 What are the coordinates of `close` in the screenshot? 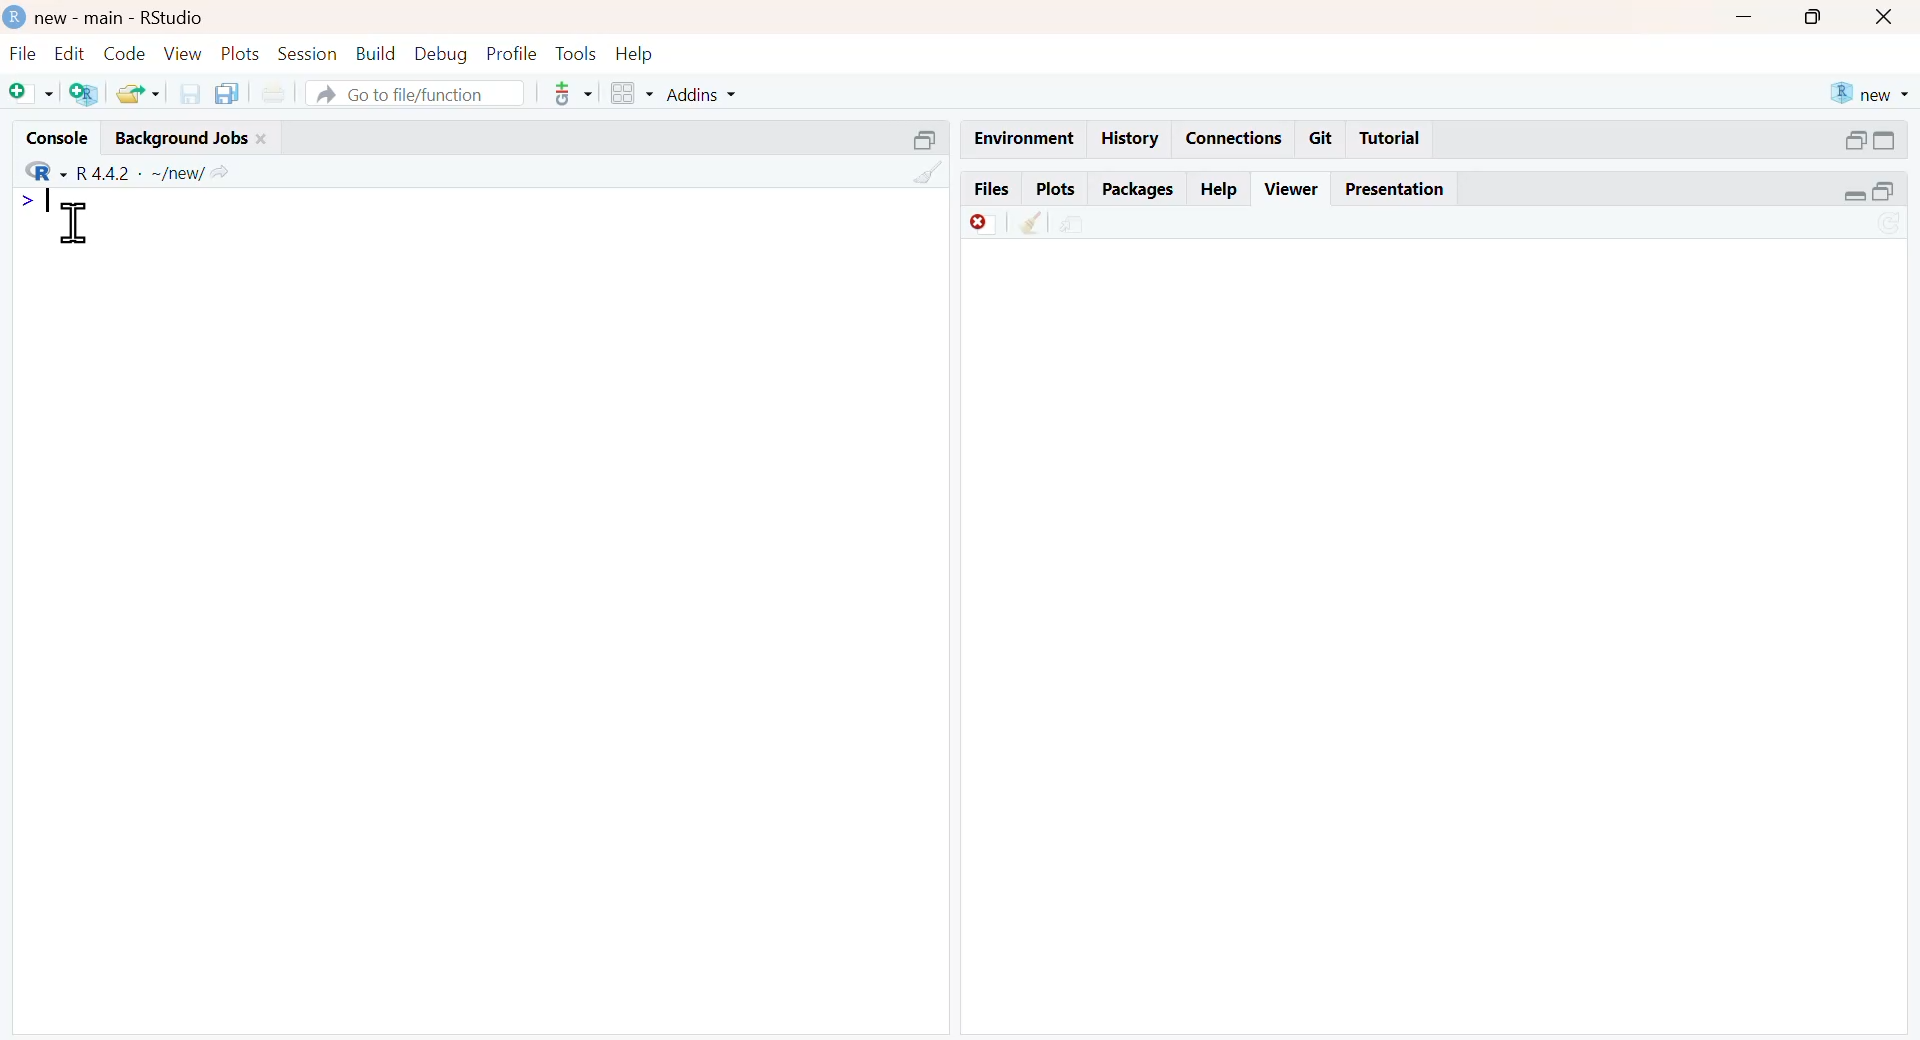 It's located at (1886, 18).